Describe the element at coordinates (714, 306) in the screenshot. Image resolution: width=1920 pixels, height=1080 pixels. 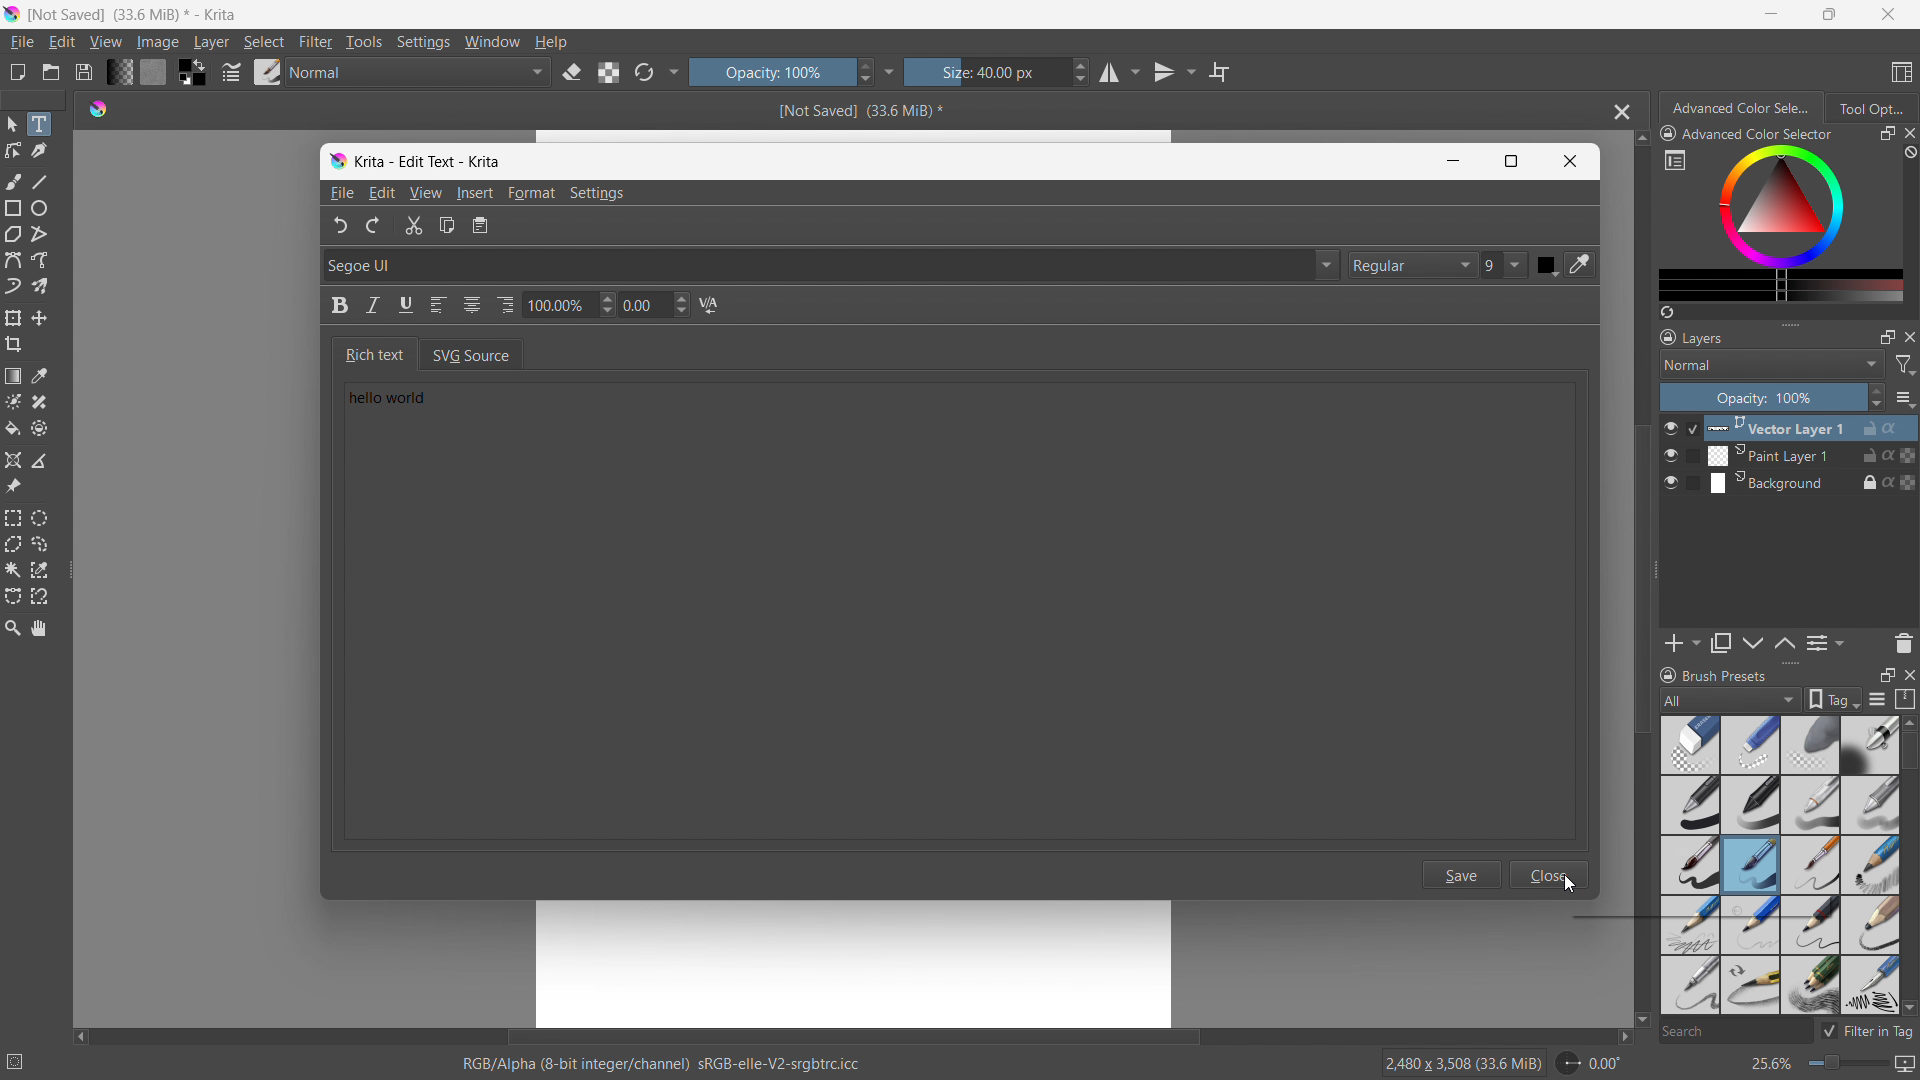
I see `N/A` at that location.